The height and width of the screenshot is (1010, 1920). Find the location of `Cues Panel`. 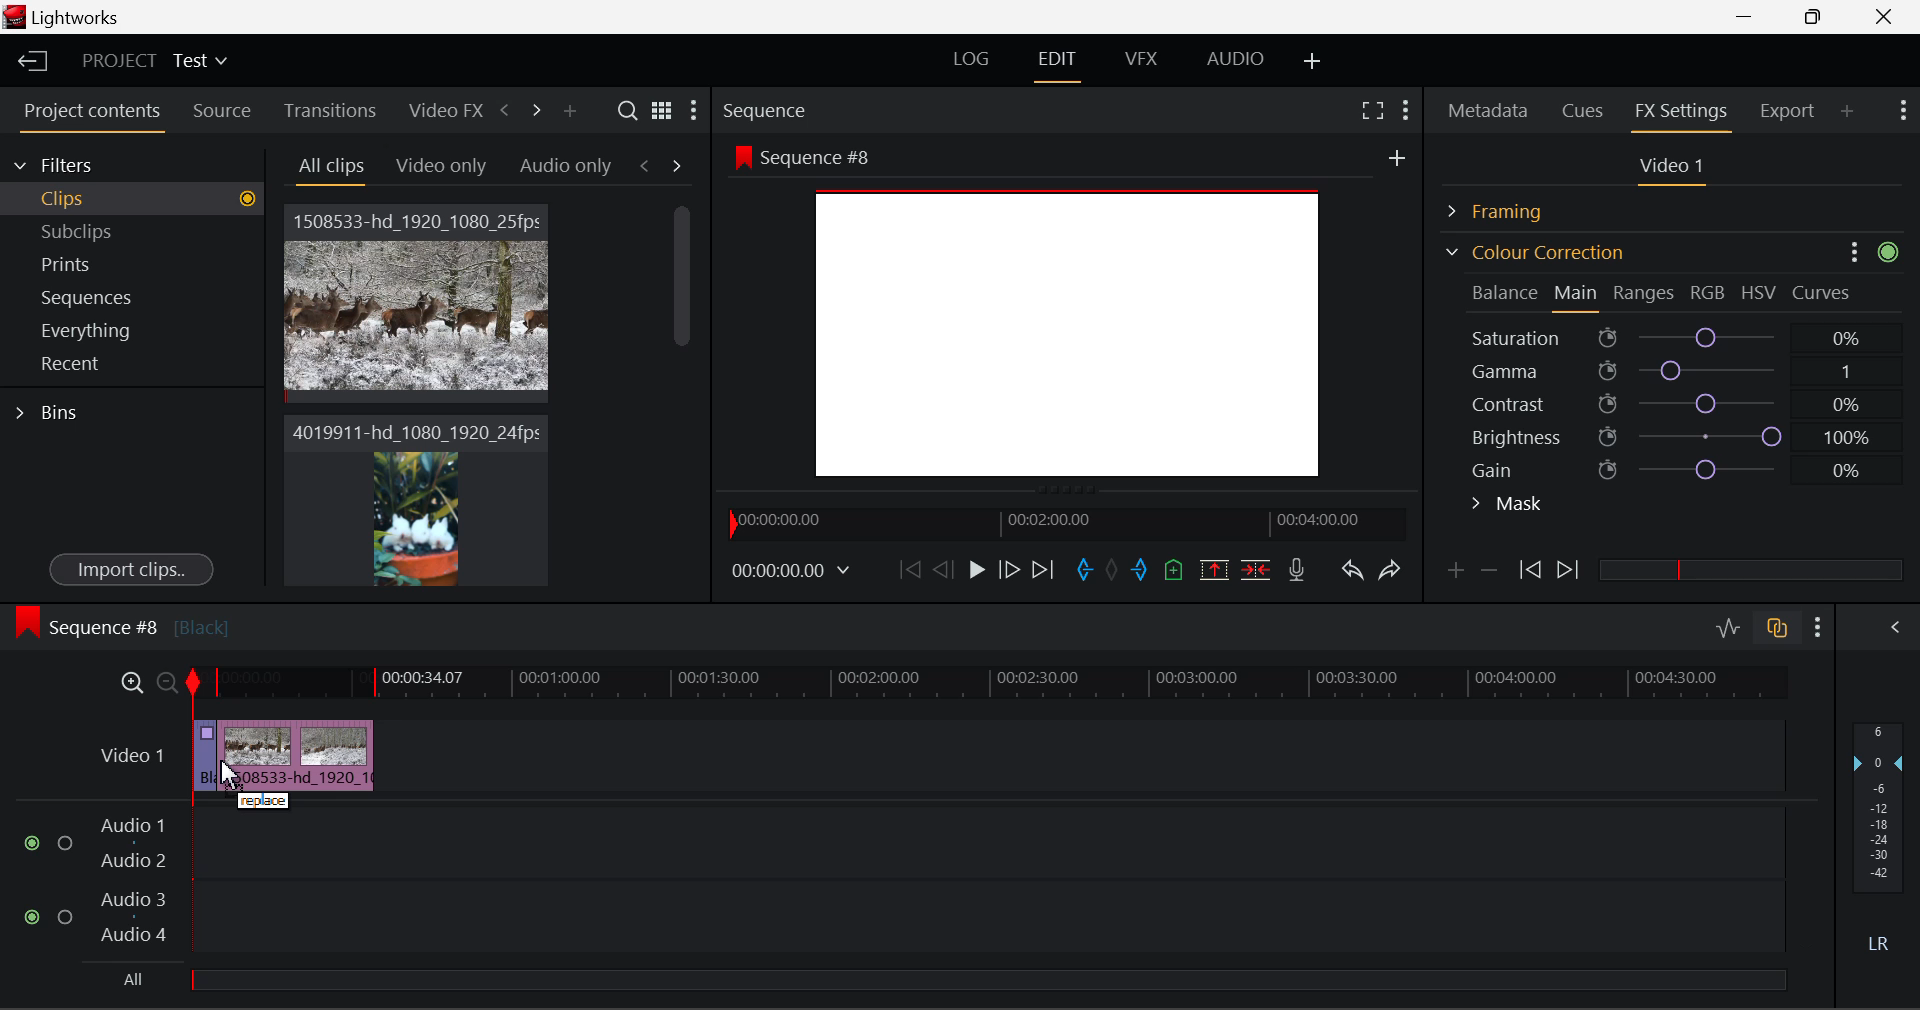

Cues Panel is located at coordinates (1585, 108).